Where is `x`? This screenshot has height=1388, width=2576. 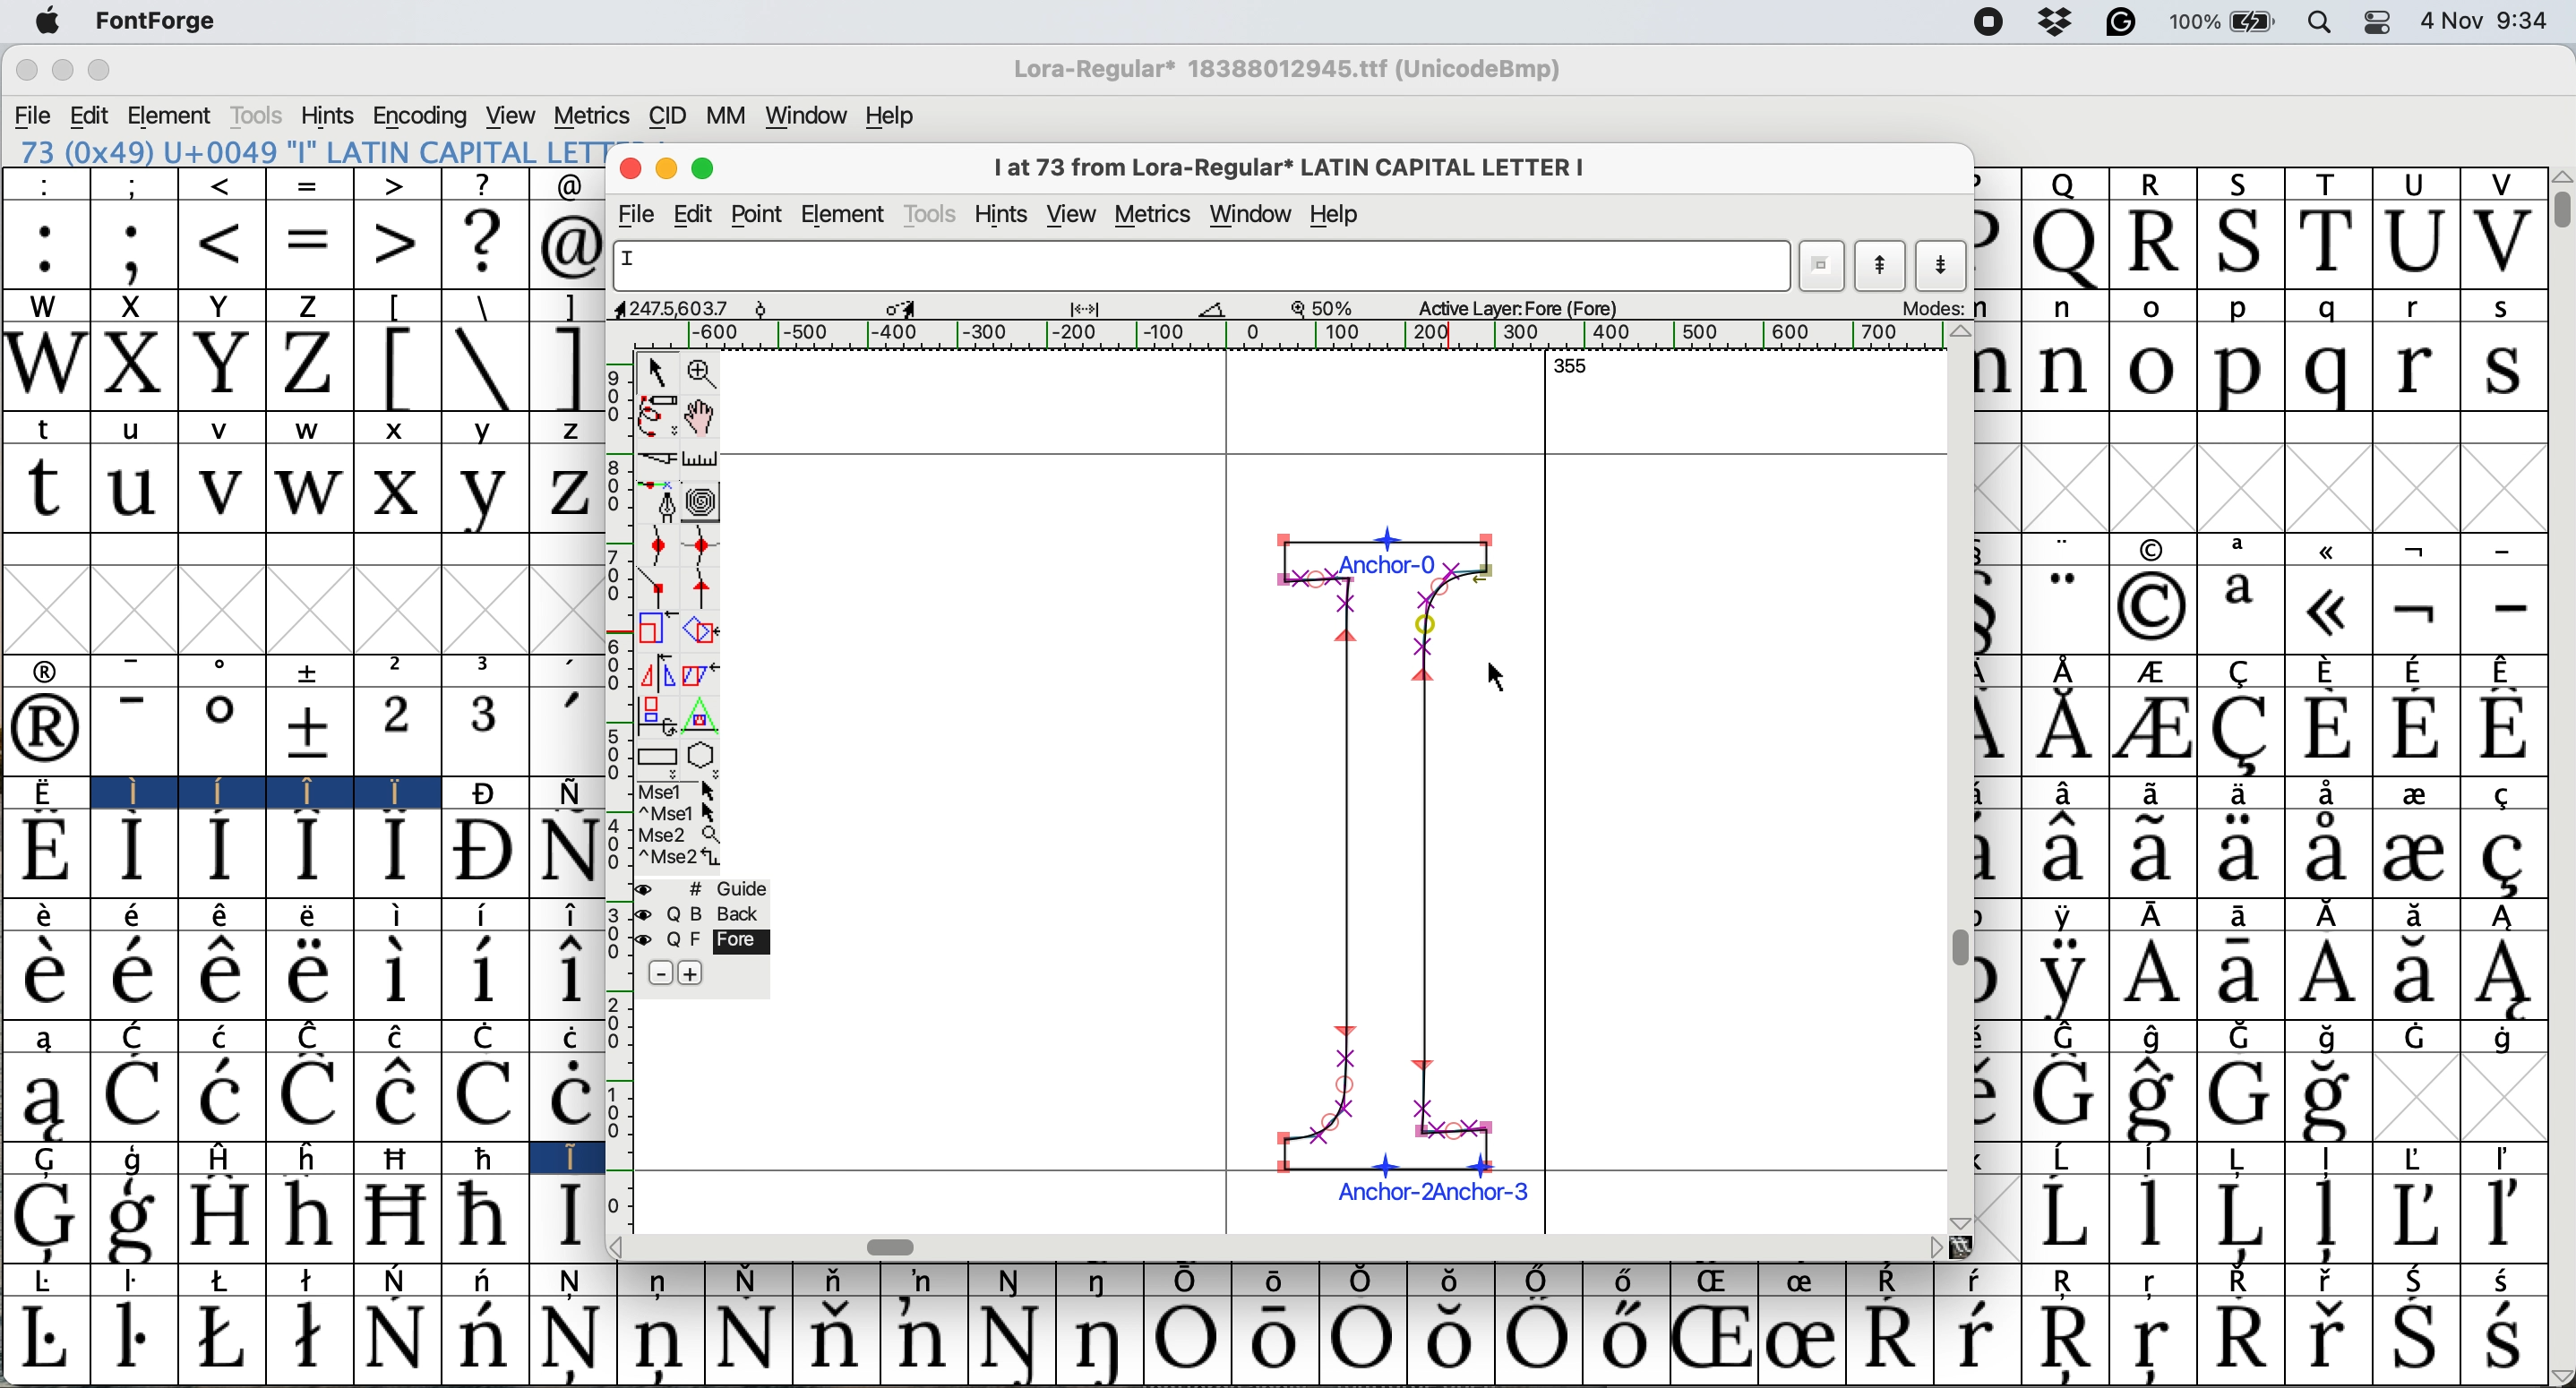
x is located at coordinates (400, 427).